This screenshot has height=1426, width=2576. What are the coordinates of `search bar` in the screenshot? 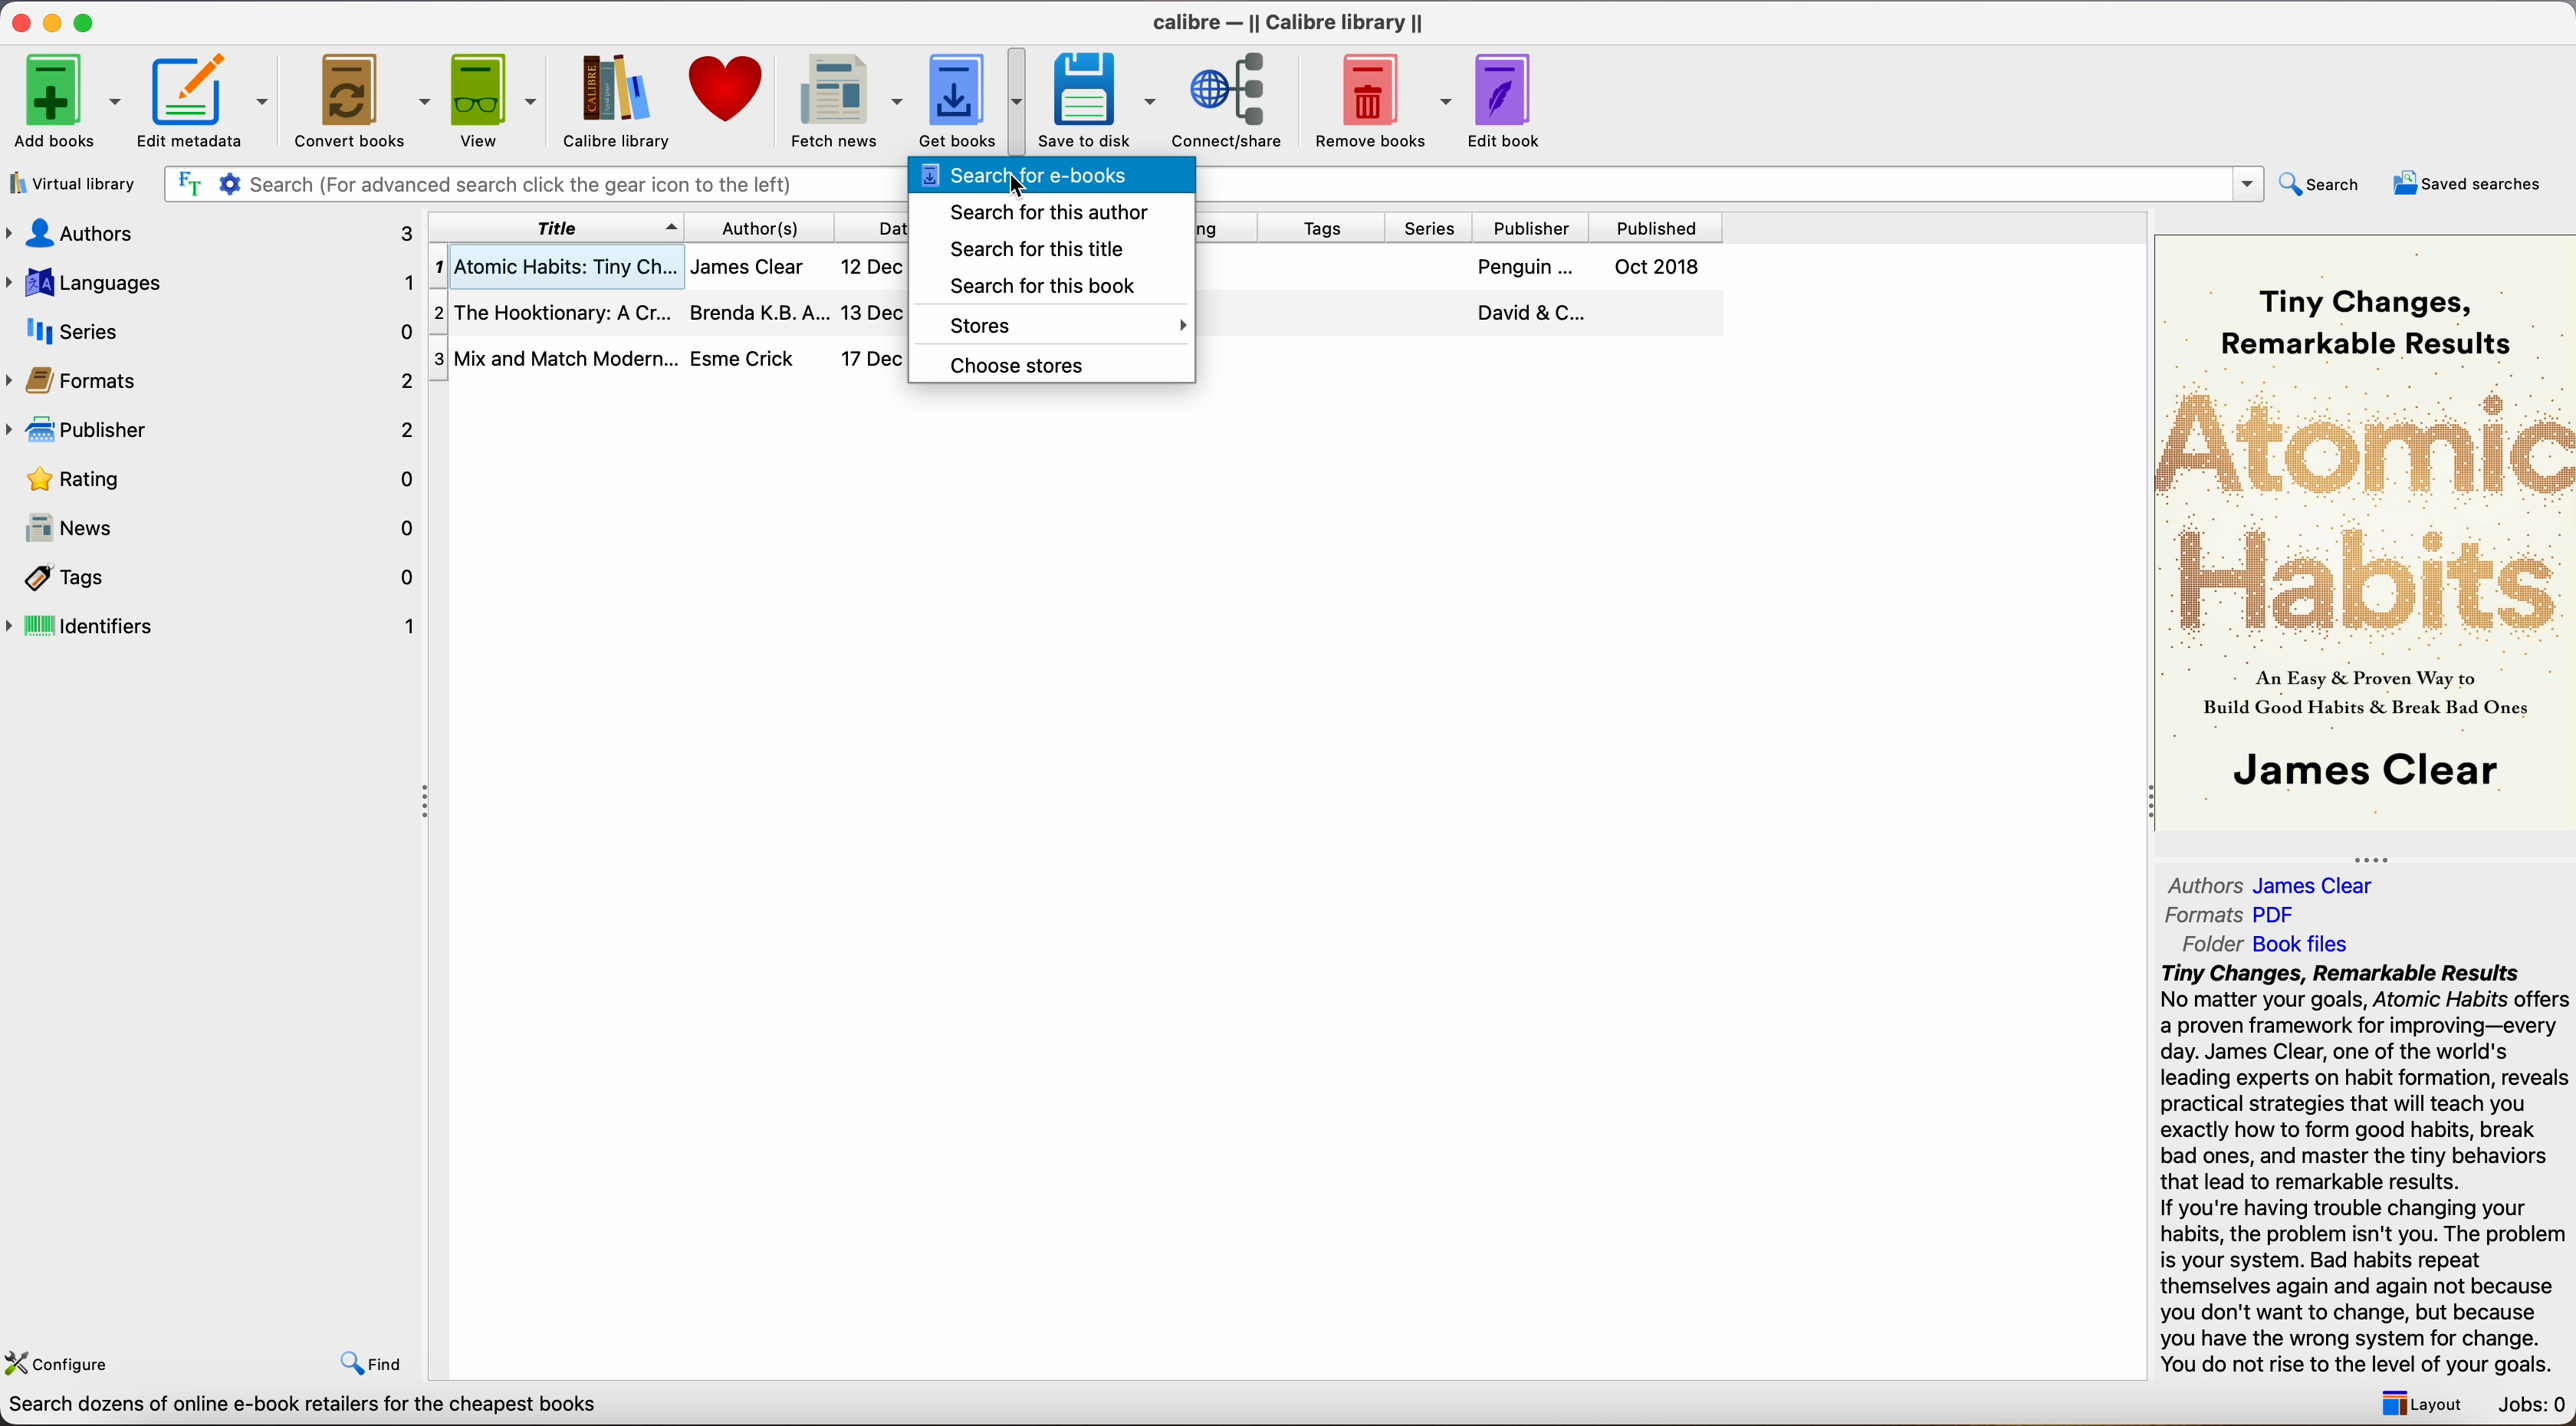 It's located at (525, 185).